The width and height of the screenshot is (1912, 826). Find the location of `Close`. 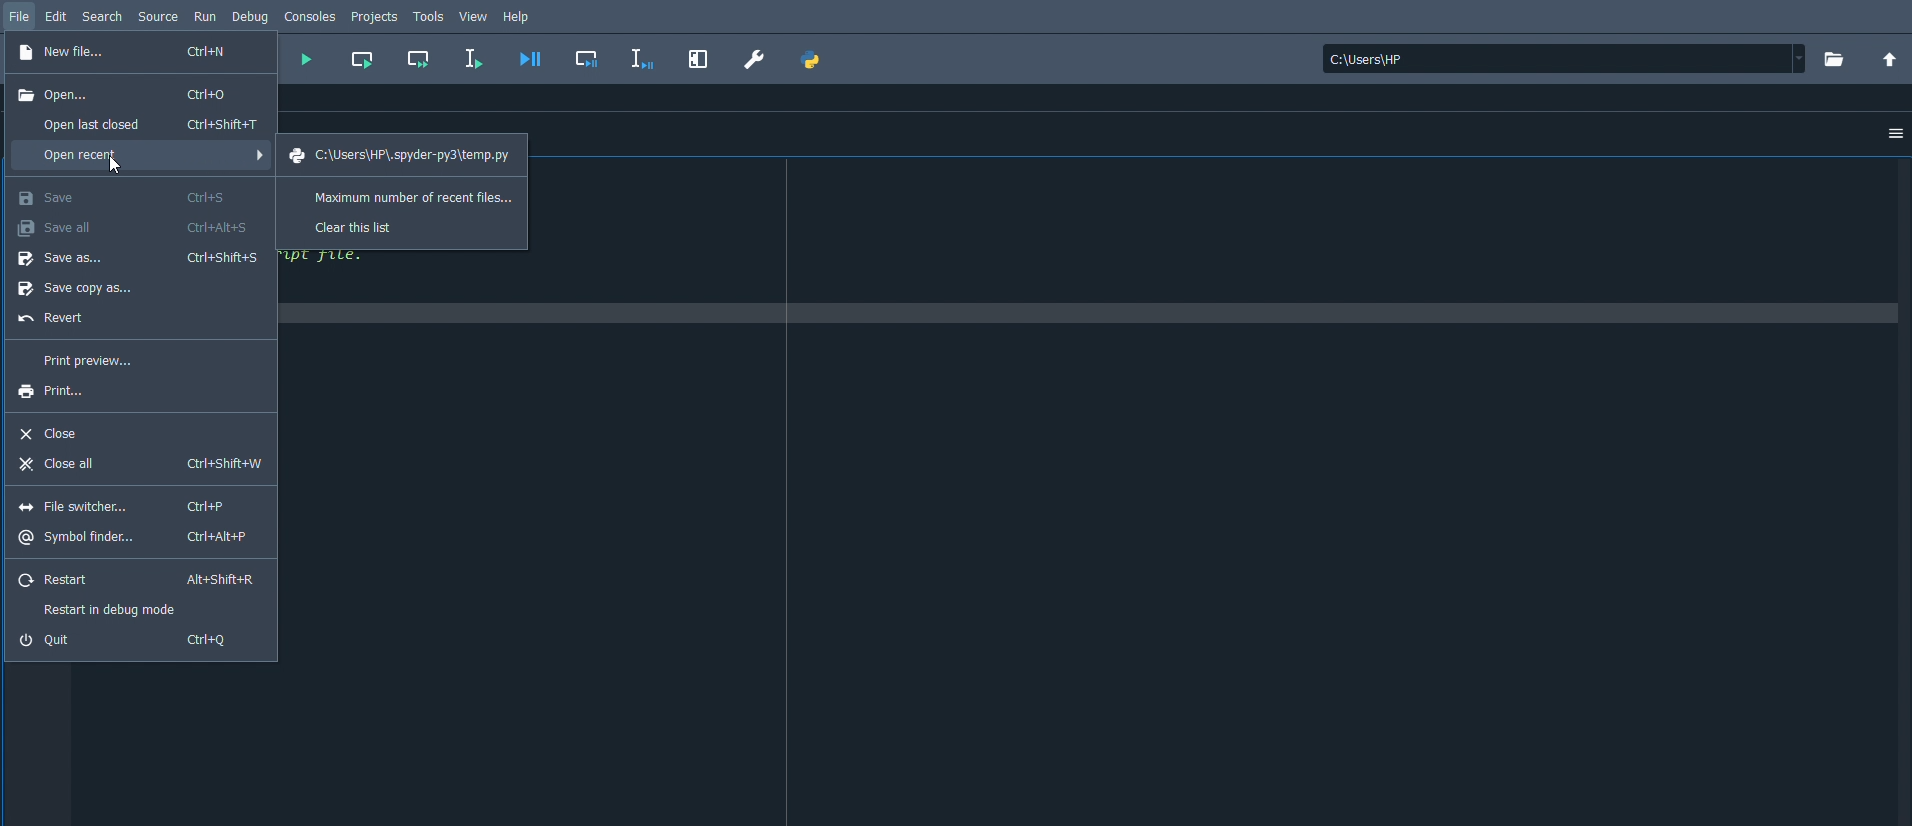

Close is located at coordinates (52, 432).